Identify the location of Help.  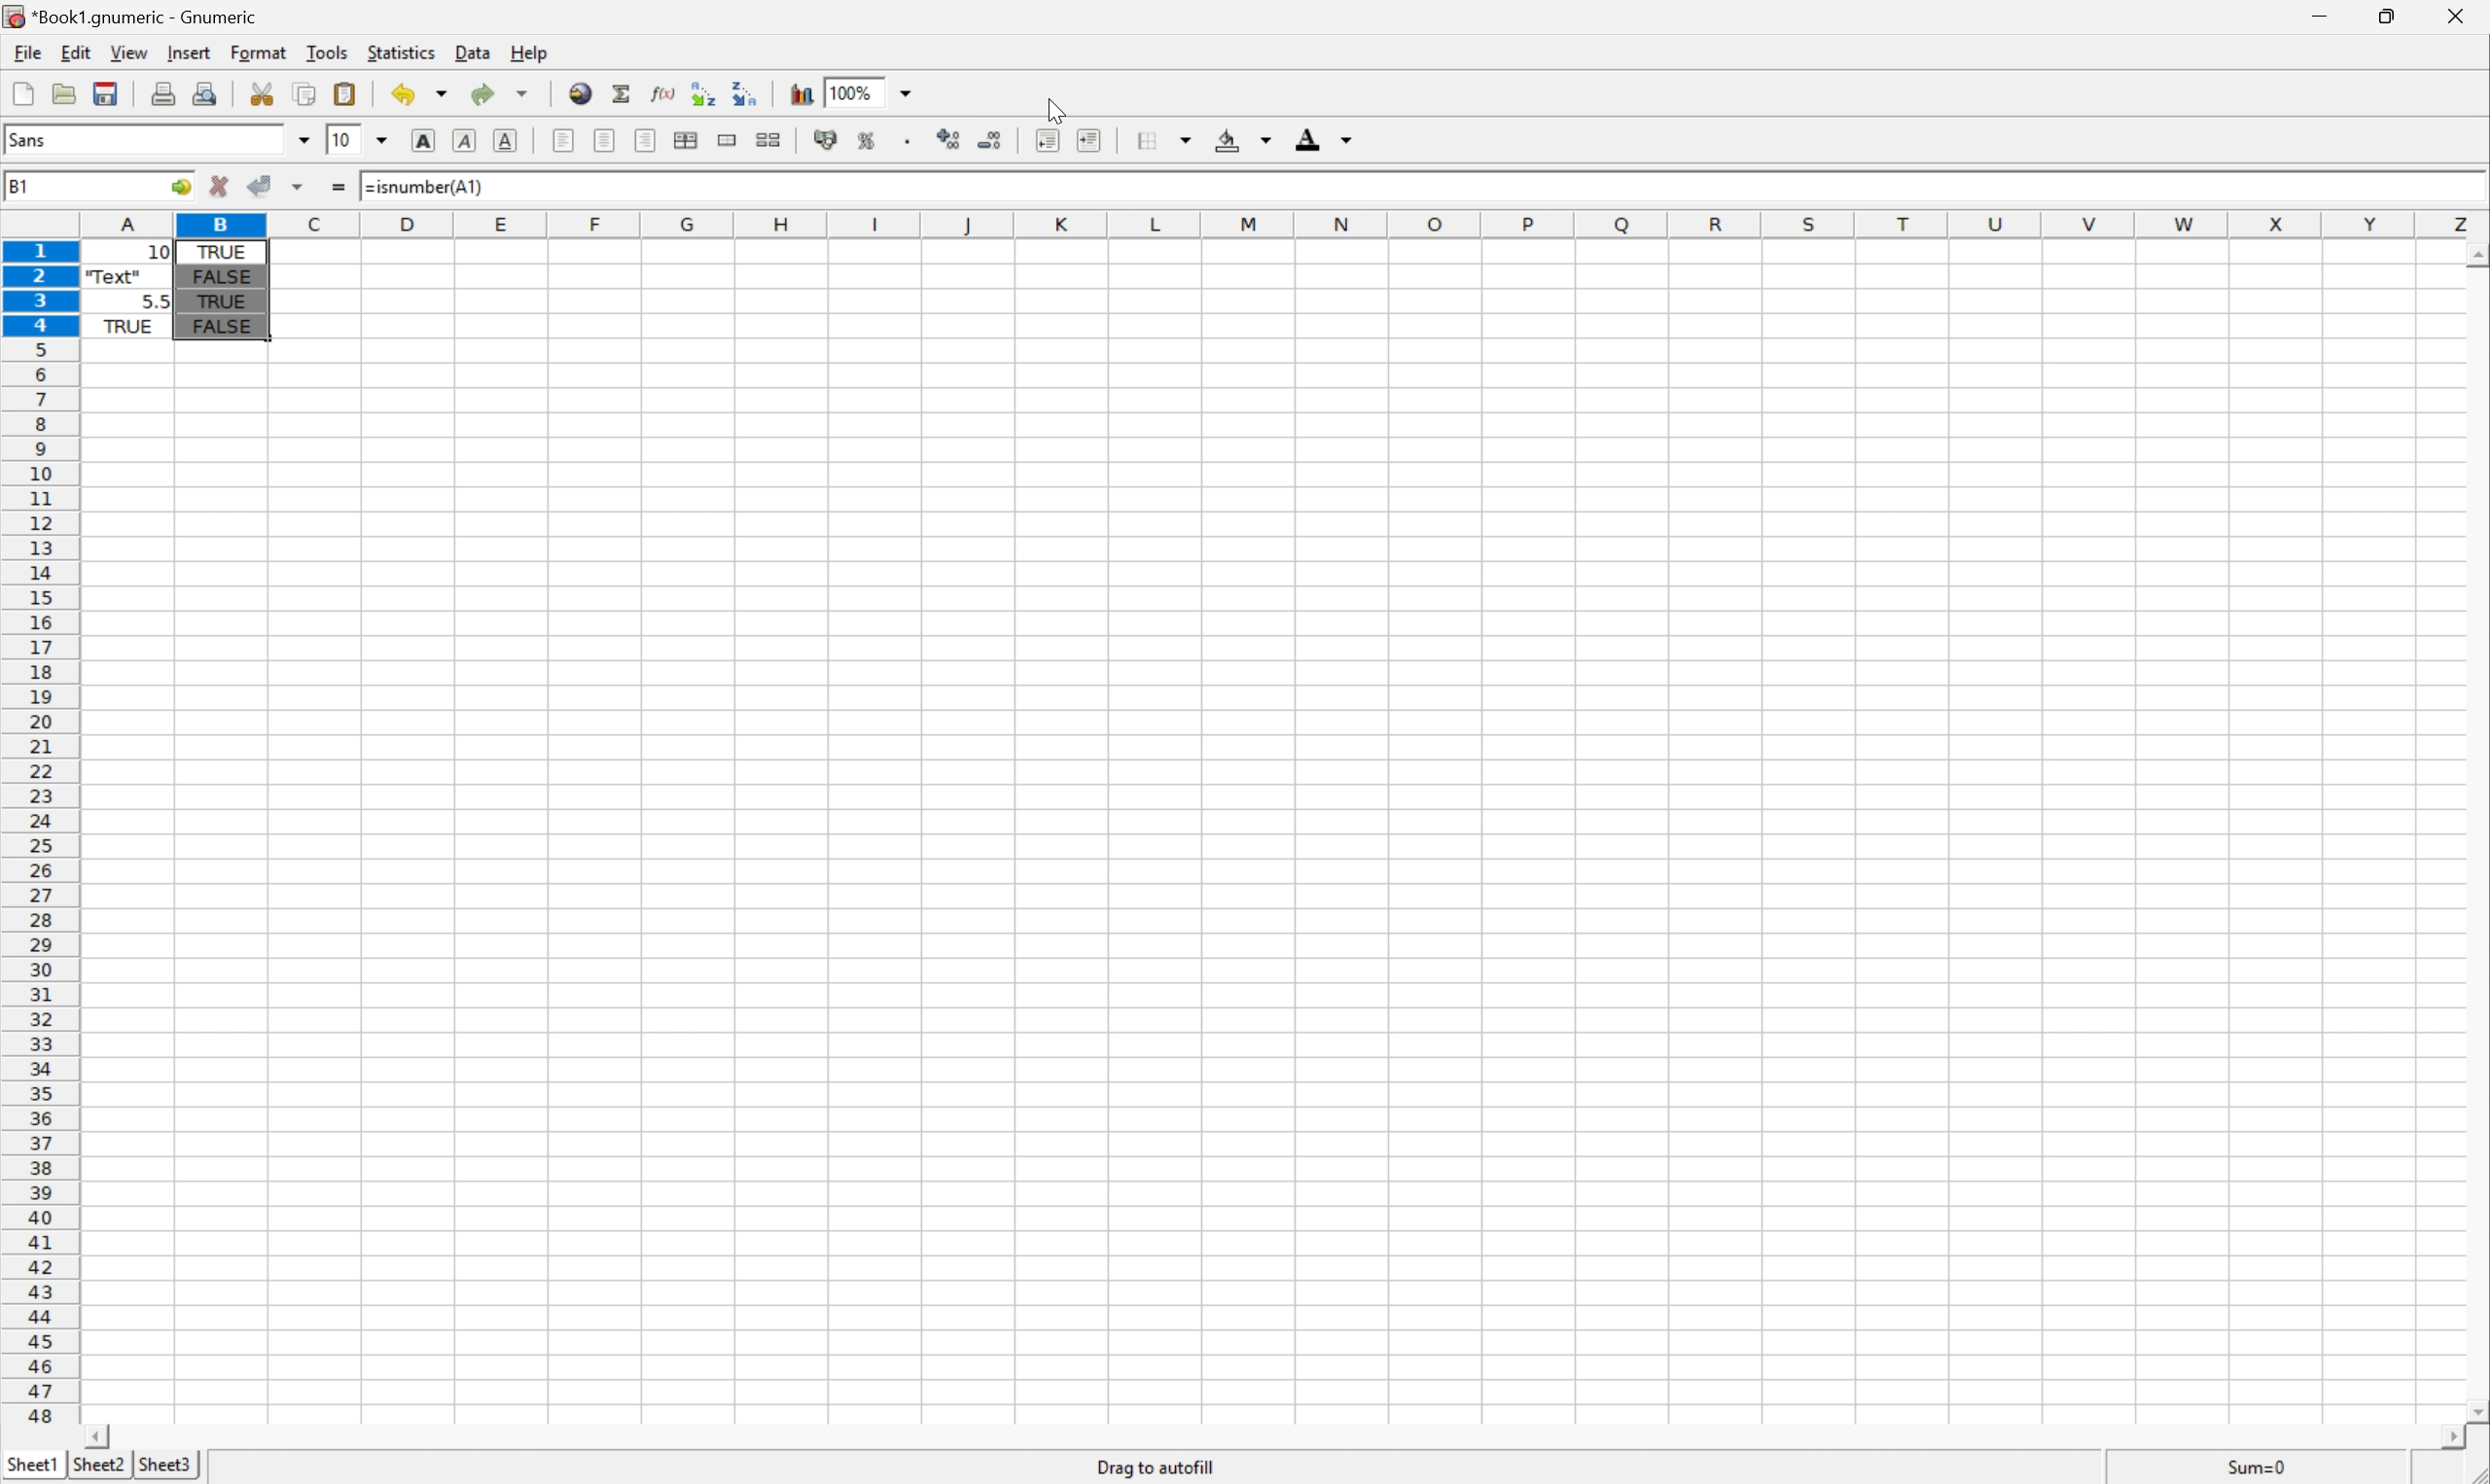
(534, 52).